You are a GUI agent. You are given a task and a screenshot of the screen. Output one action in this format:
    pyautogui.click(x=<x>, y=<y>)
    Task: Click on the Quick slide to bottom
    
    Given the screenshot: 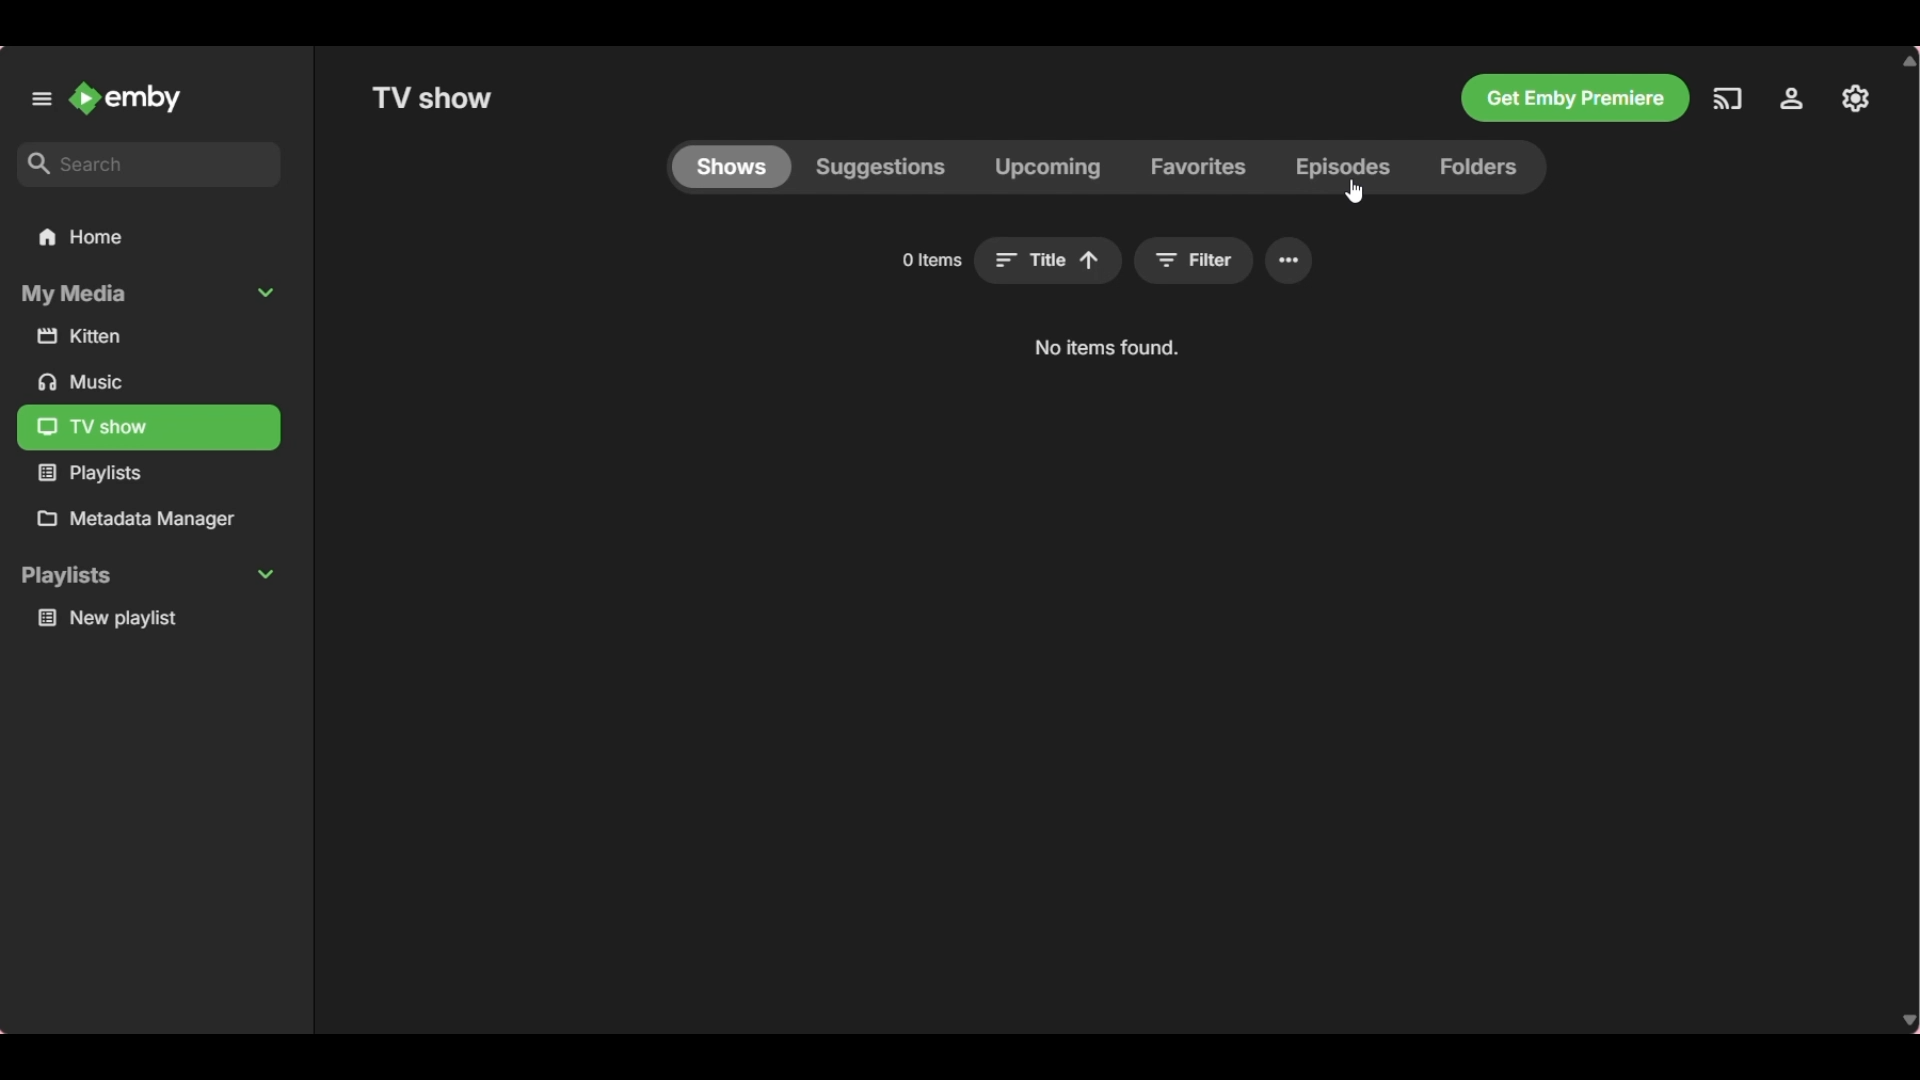 What is the action you would take?
    pyautogui.click(x=1906, y=1022)
    